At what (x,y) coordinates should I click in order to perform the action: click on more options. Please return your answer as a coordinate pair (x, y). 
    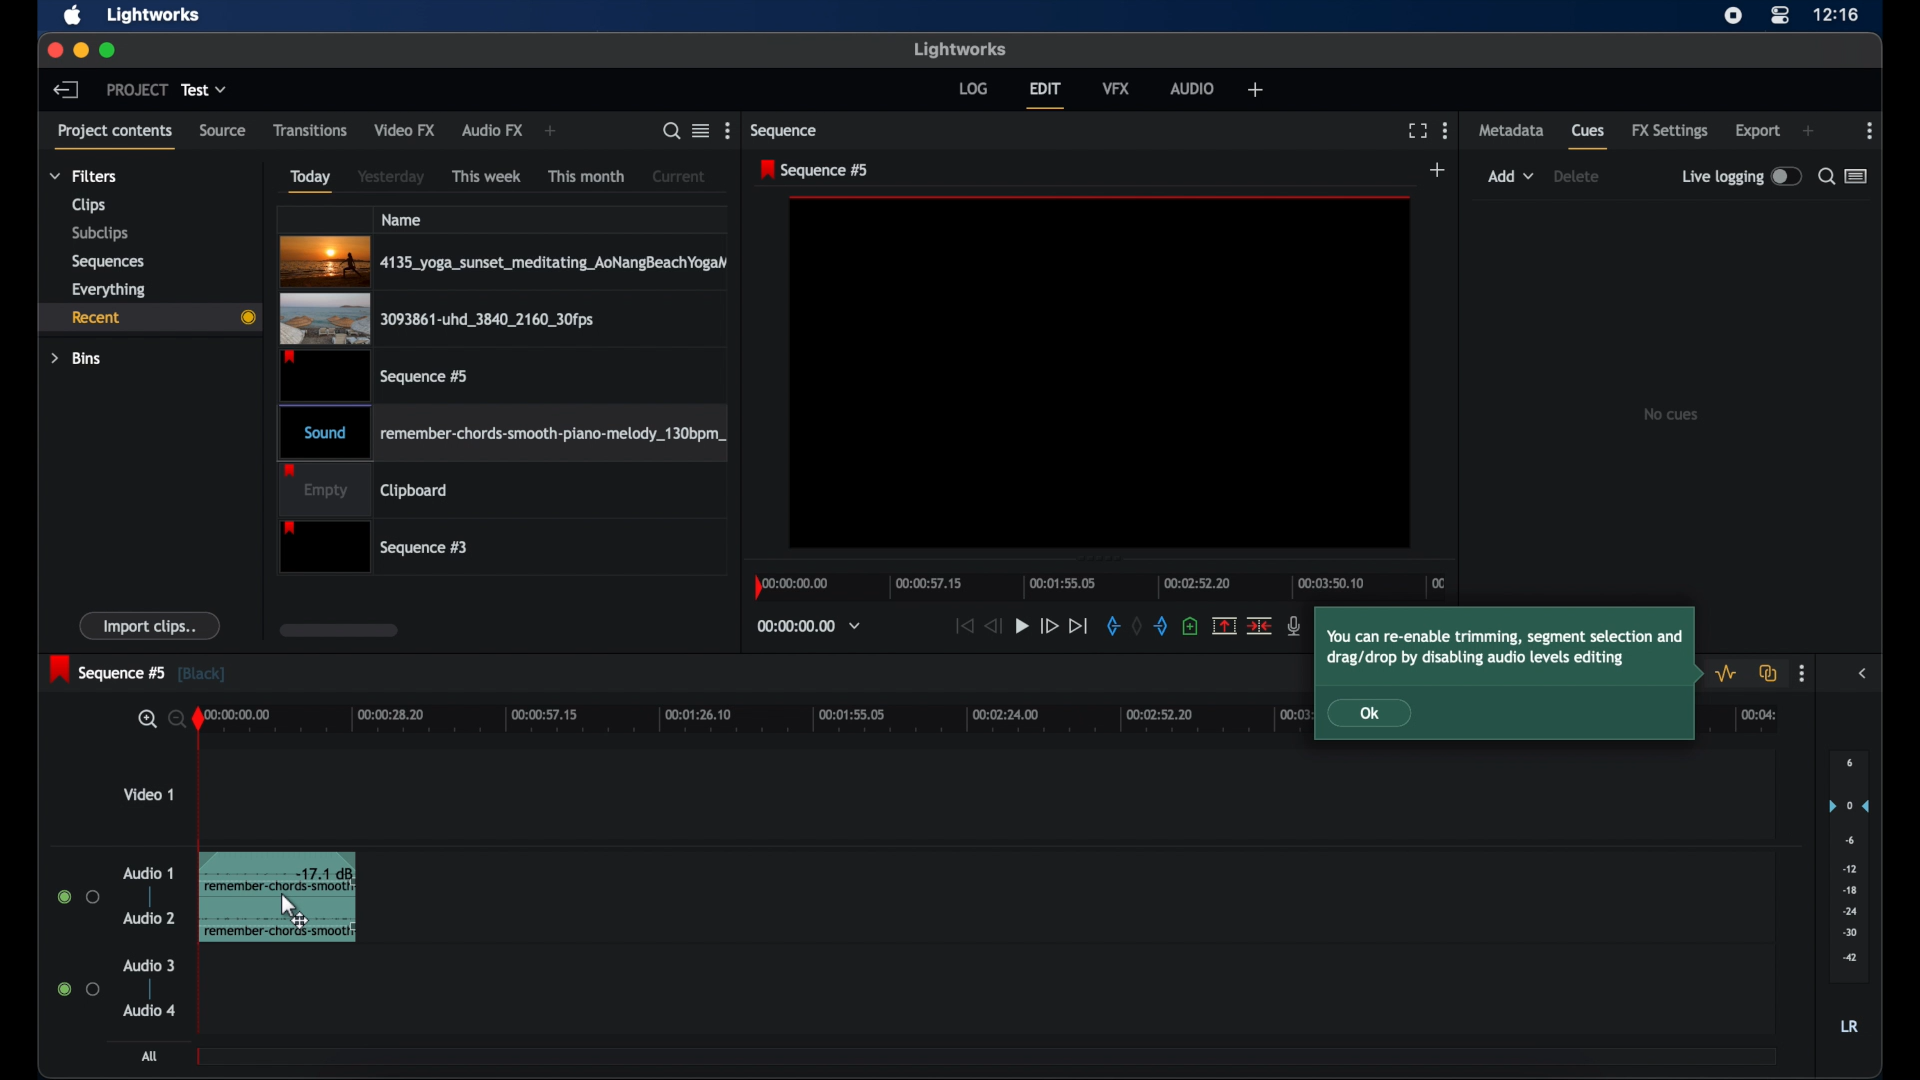
    Looking at the image, I should click on (1871, 131).